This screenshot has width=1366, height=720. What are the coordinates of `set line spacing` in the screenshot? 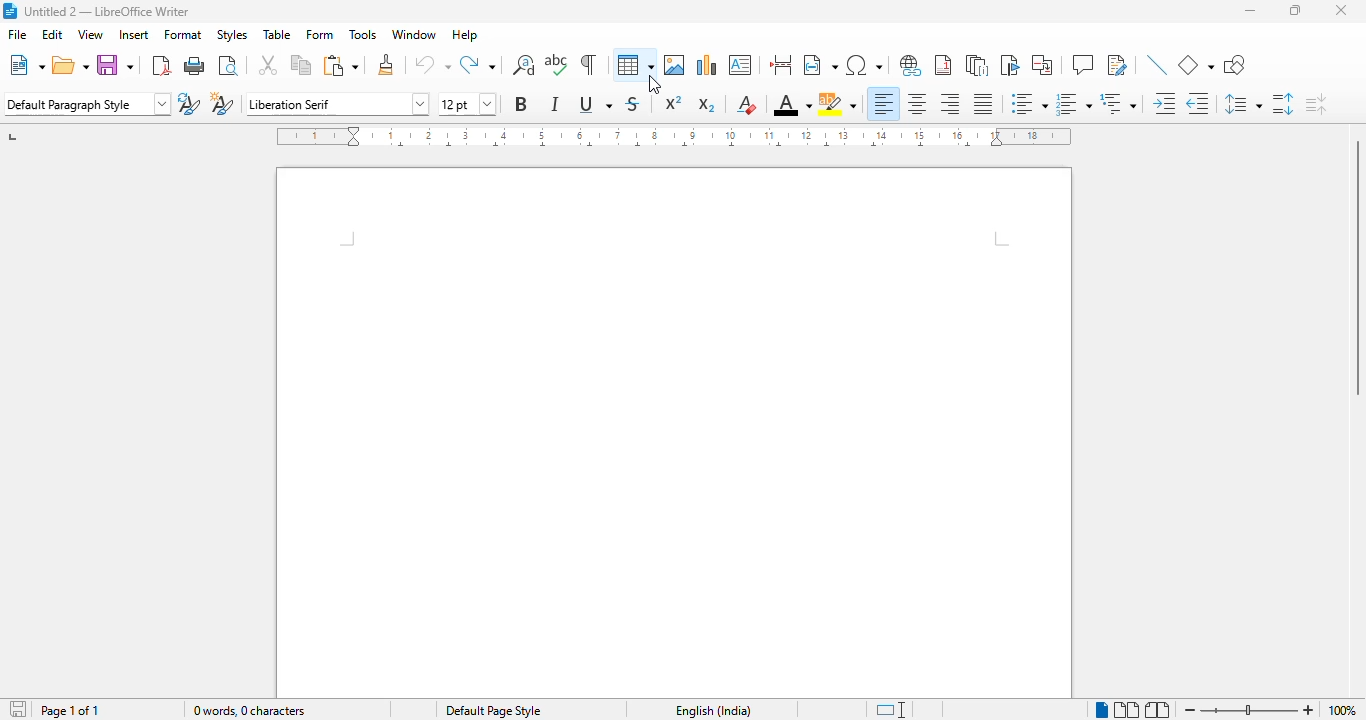 It's located at (1244, 104).